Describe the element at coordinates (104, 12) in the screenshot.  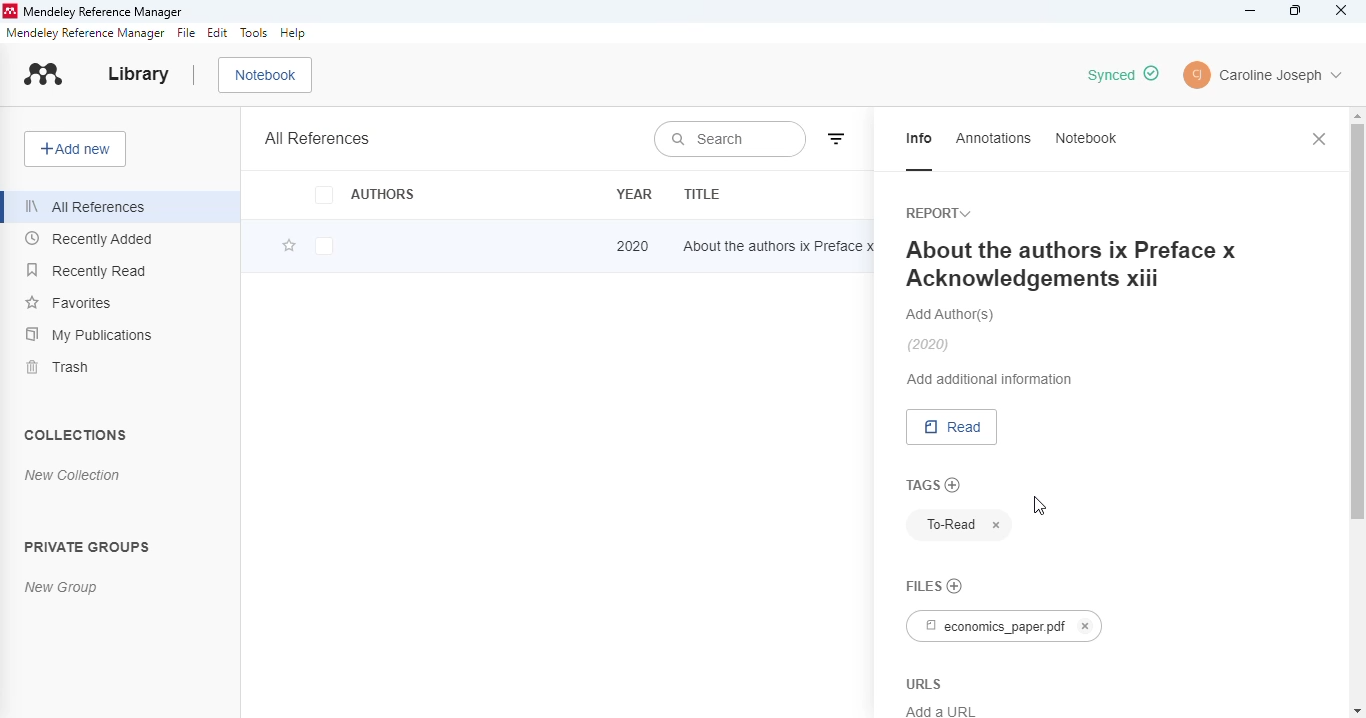
I see `mendeley reference manager` at that location.